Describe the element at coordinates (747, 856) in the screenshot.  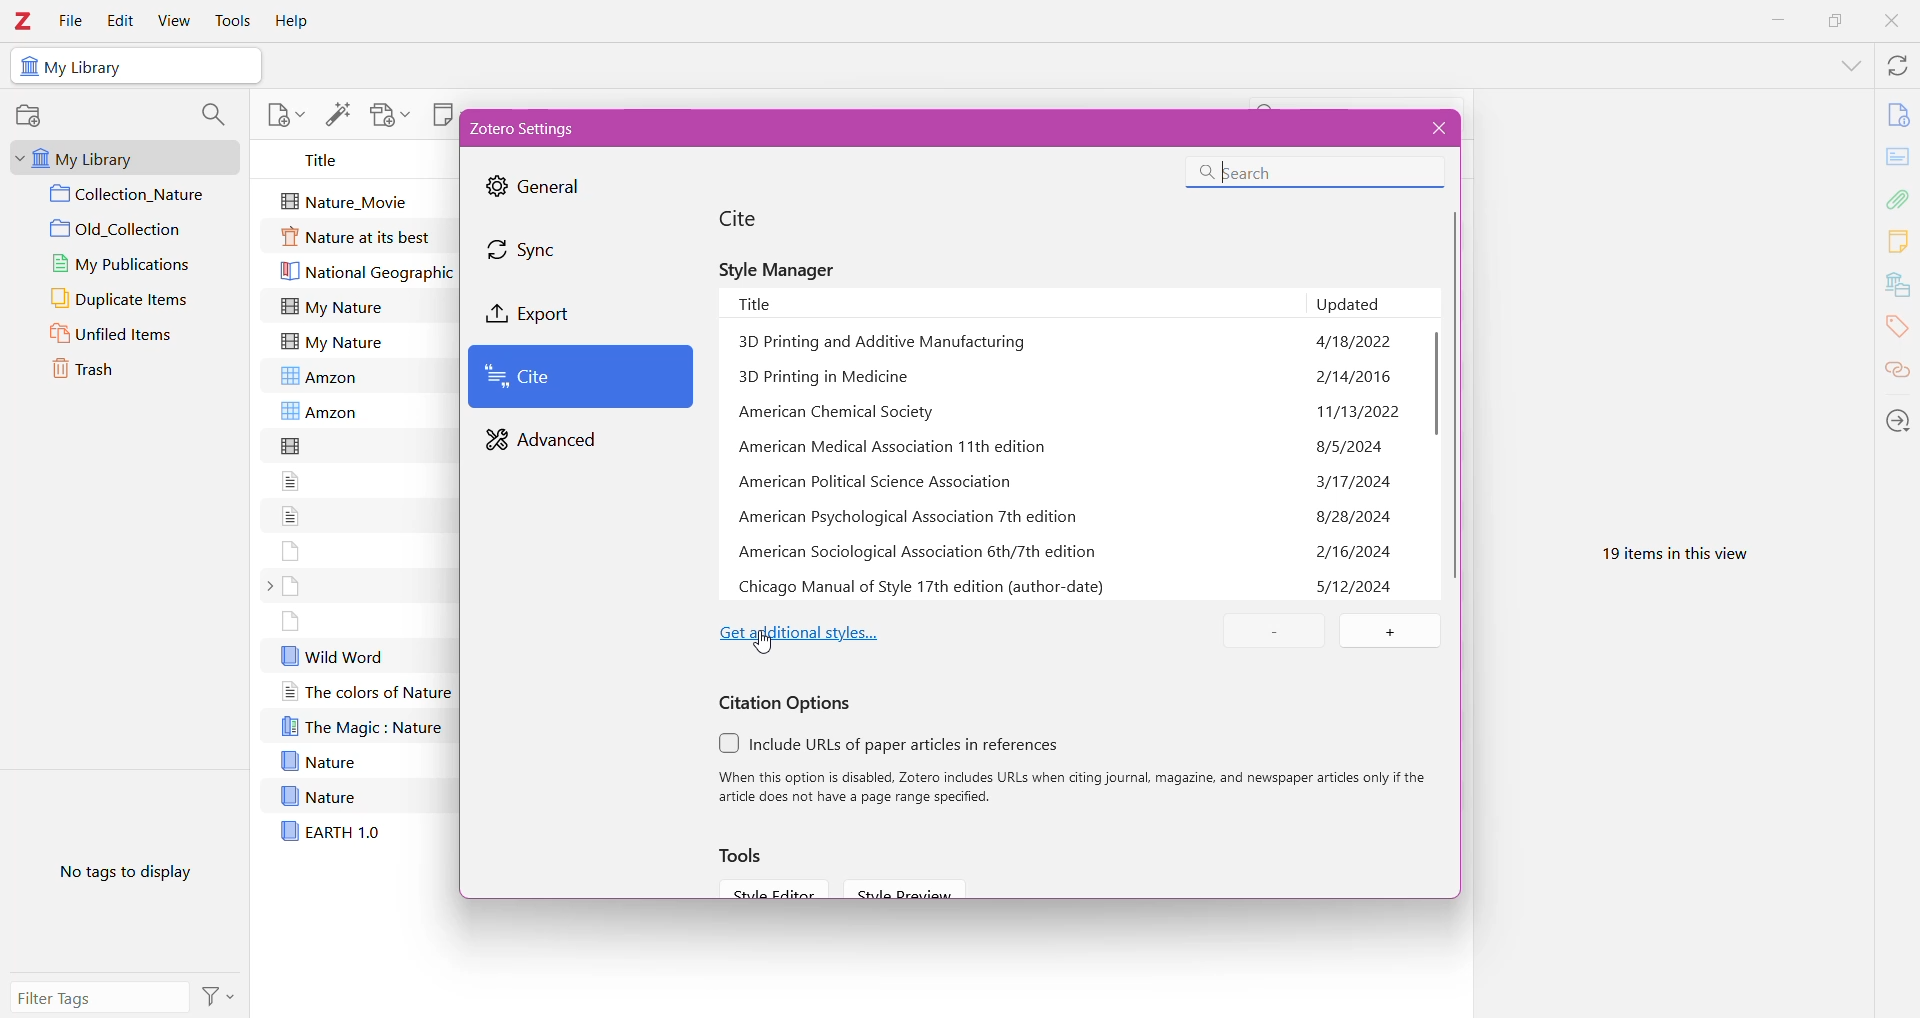
I see `Tools` at that location.